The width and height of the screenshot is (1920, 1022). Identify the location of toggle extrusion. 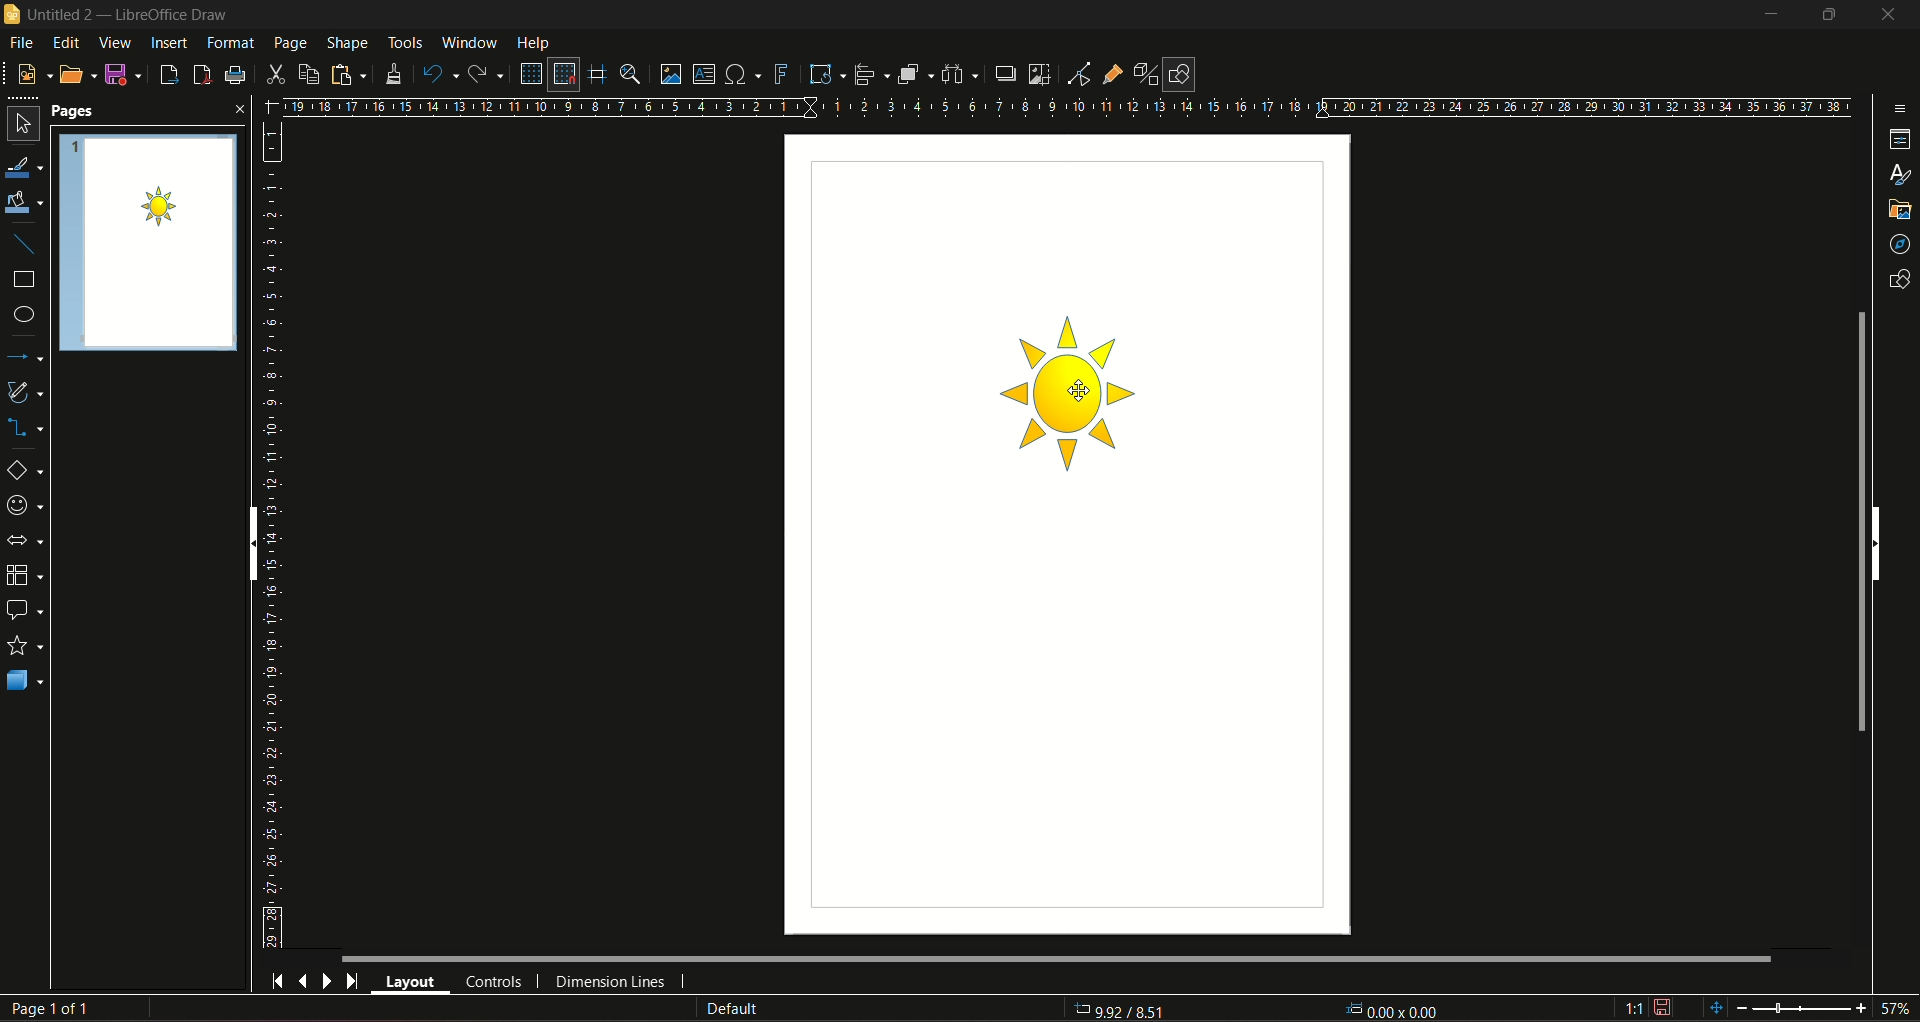
(1144, 74).